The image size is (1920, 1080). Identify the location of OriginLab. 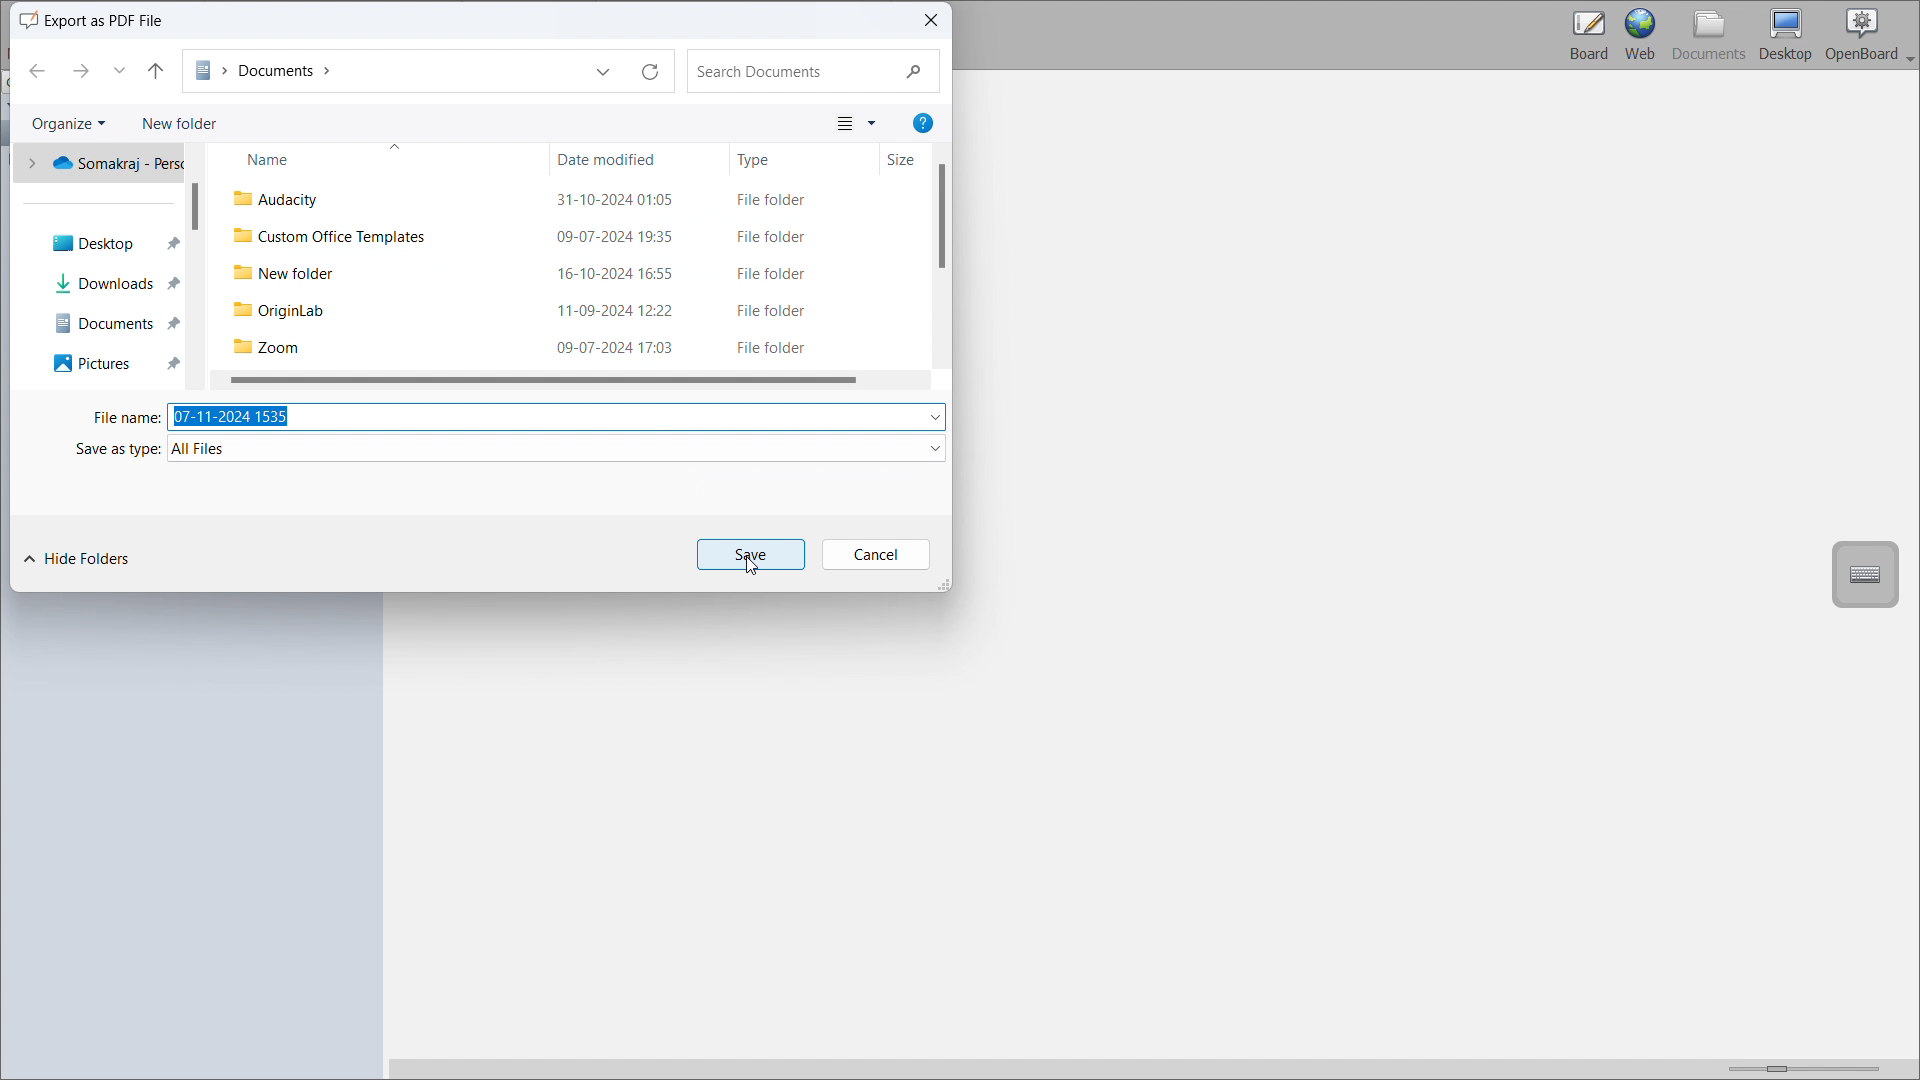
(288, 311).